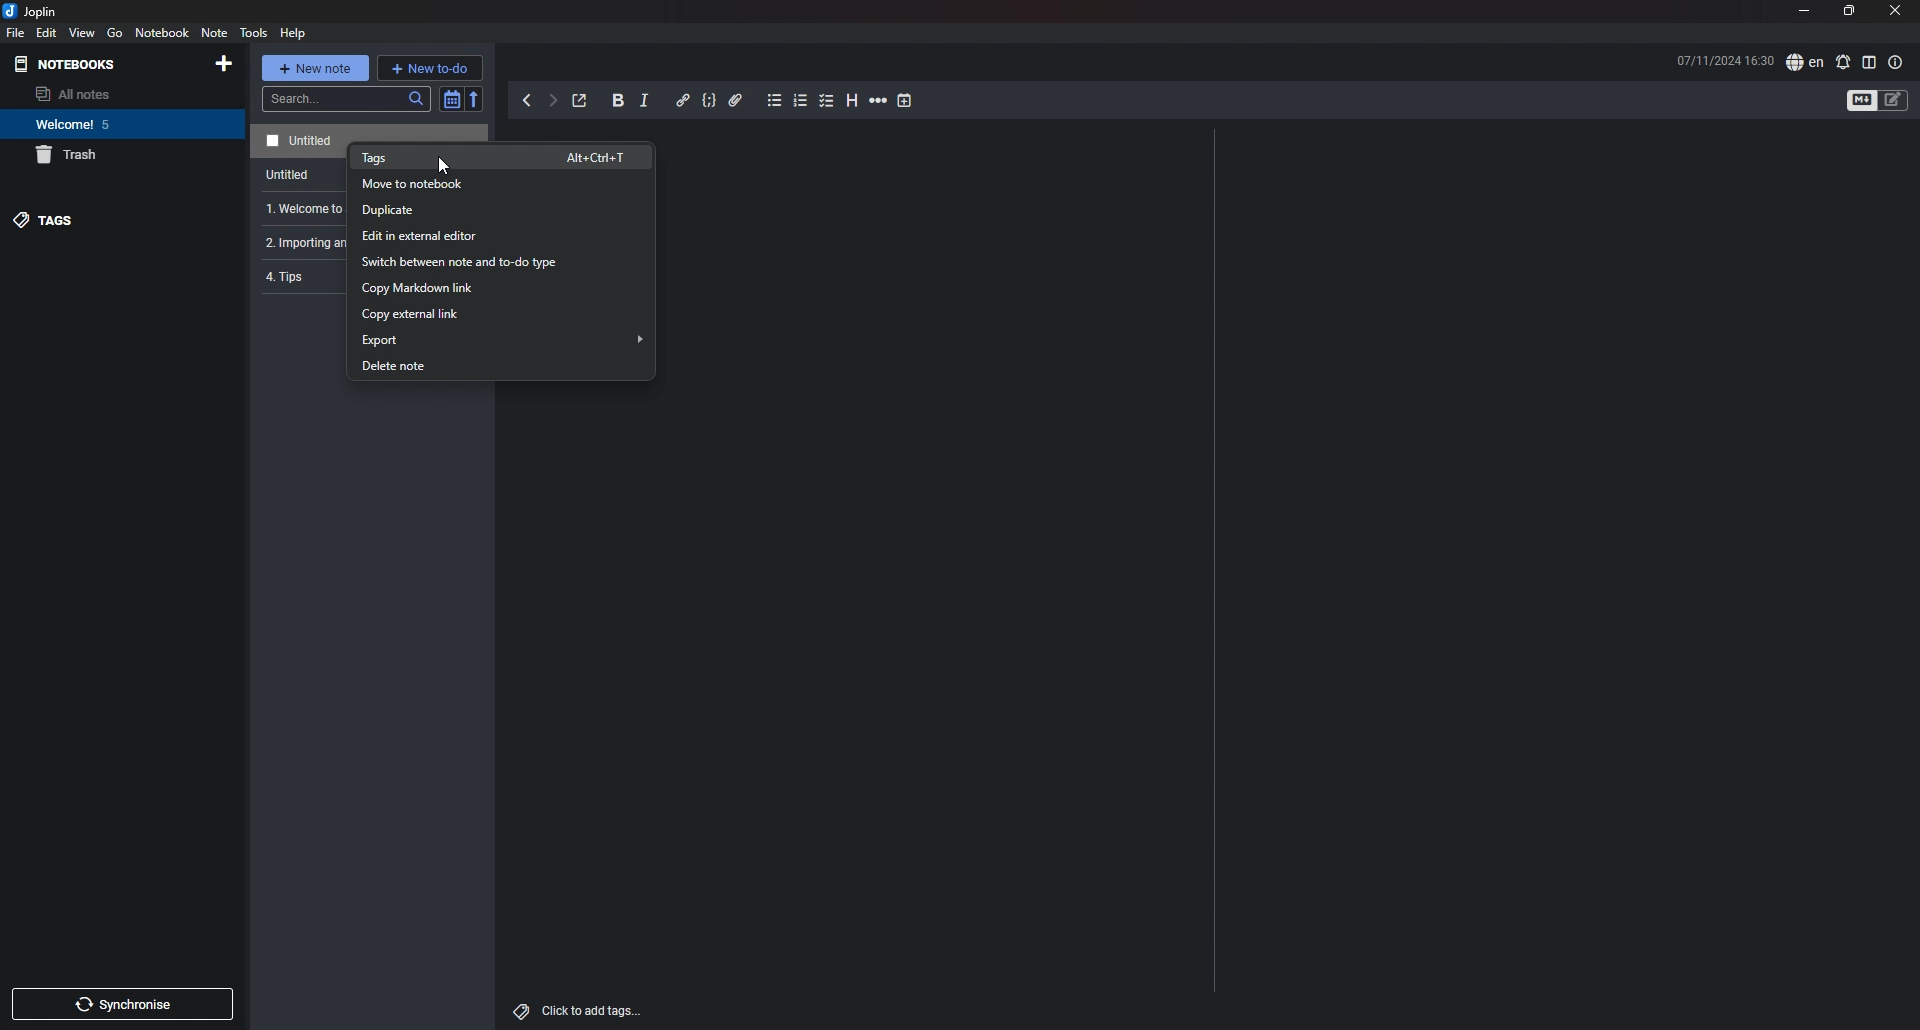  What do you see at coordinates (495, 209) in the screenshot?
I see `duplicate` at bounding box center [495, 209].